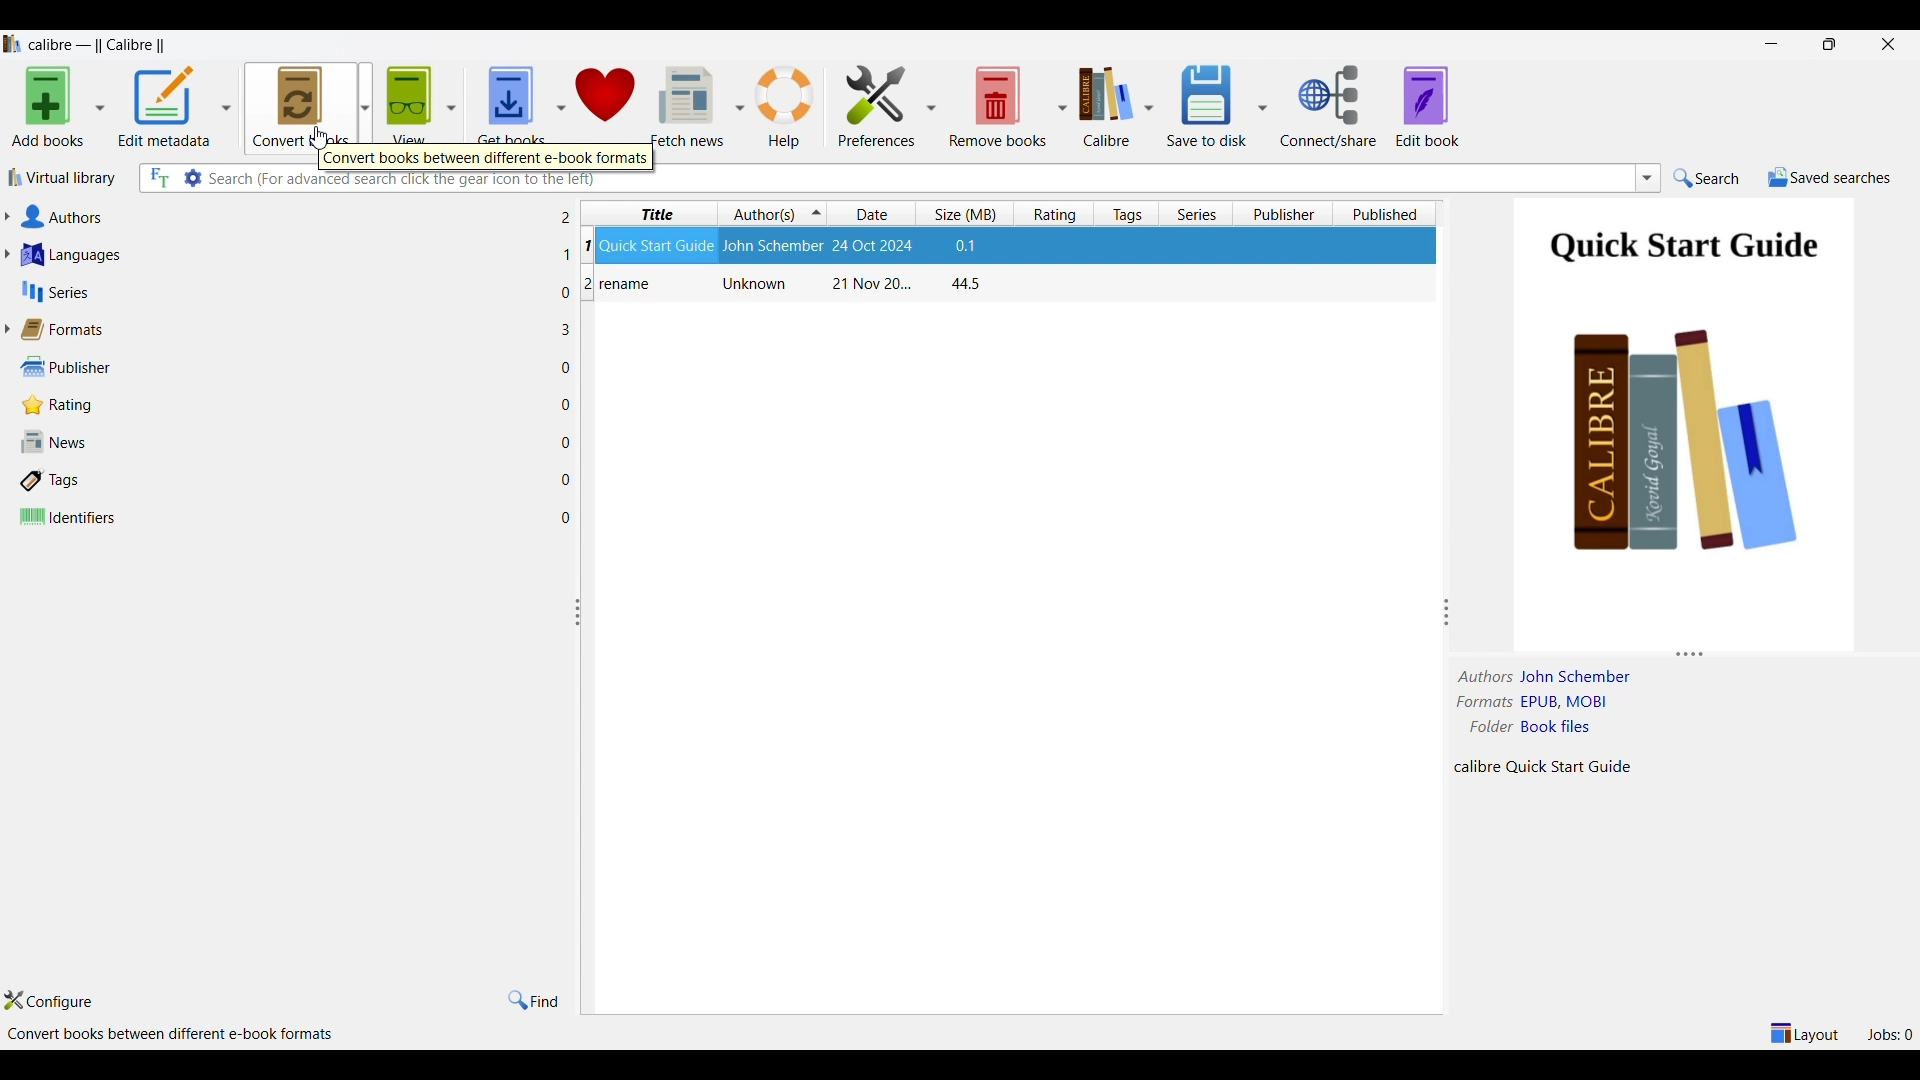  Describe the element at coordinates (1330, 106) in the screenshot. I see `Connect/Share` at that location.